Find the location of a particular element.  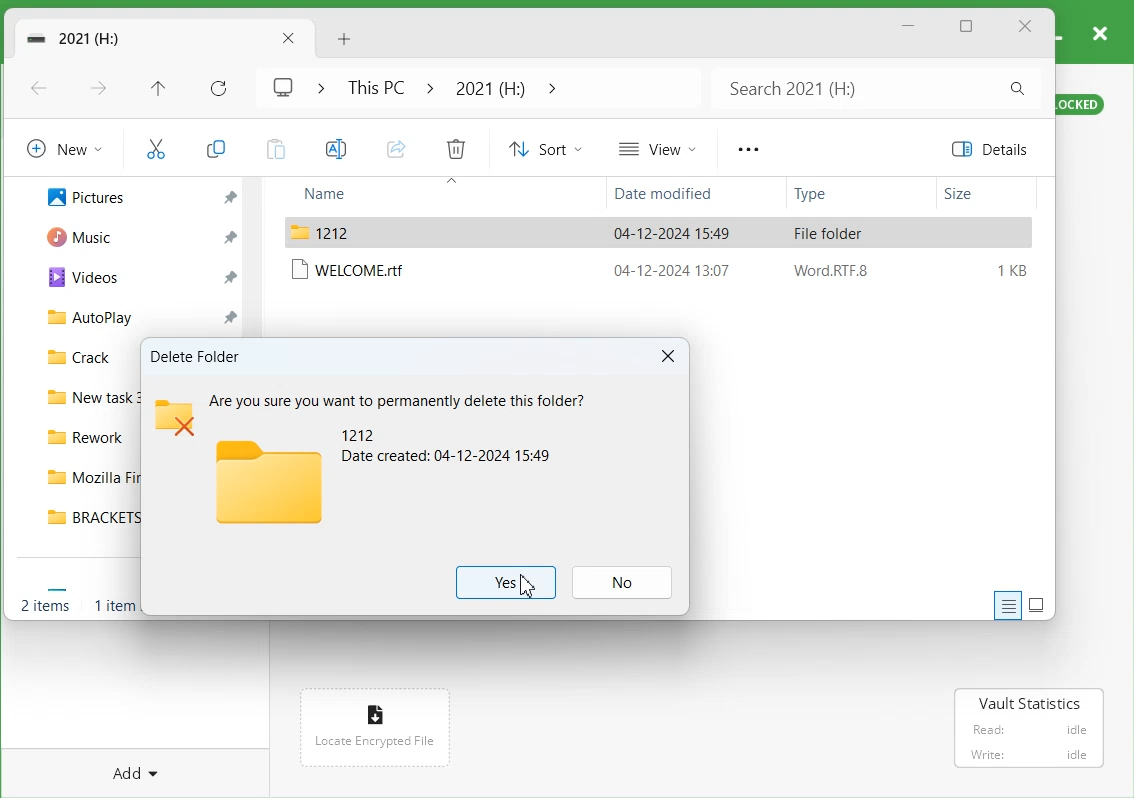

Locate Encrypted File is located at coordinates (372, 744).